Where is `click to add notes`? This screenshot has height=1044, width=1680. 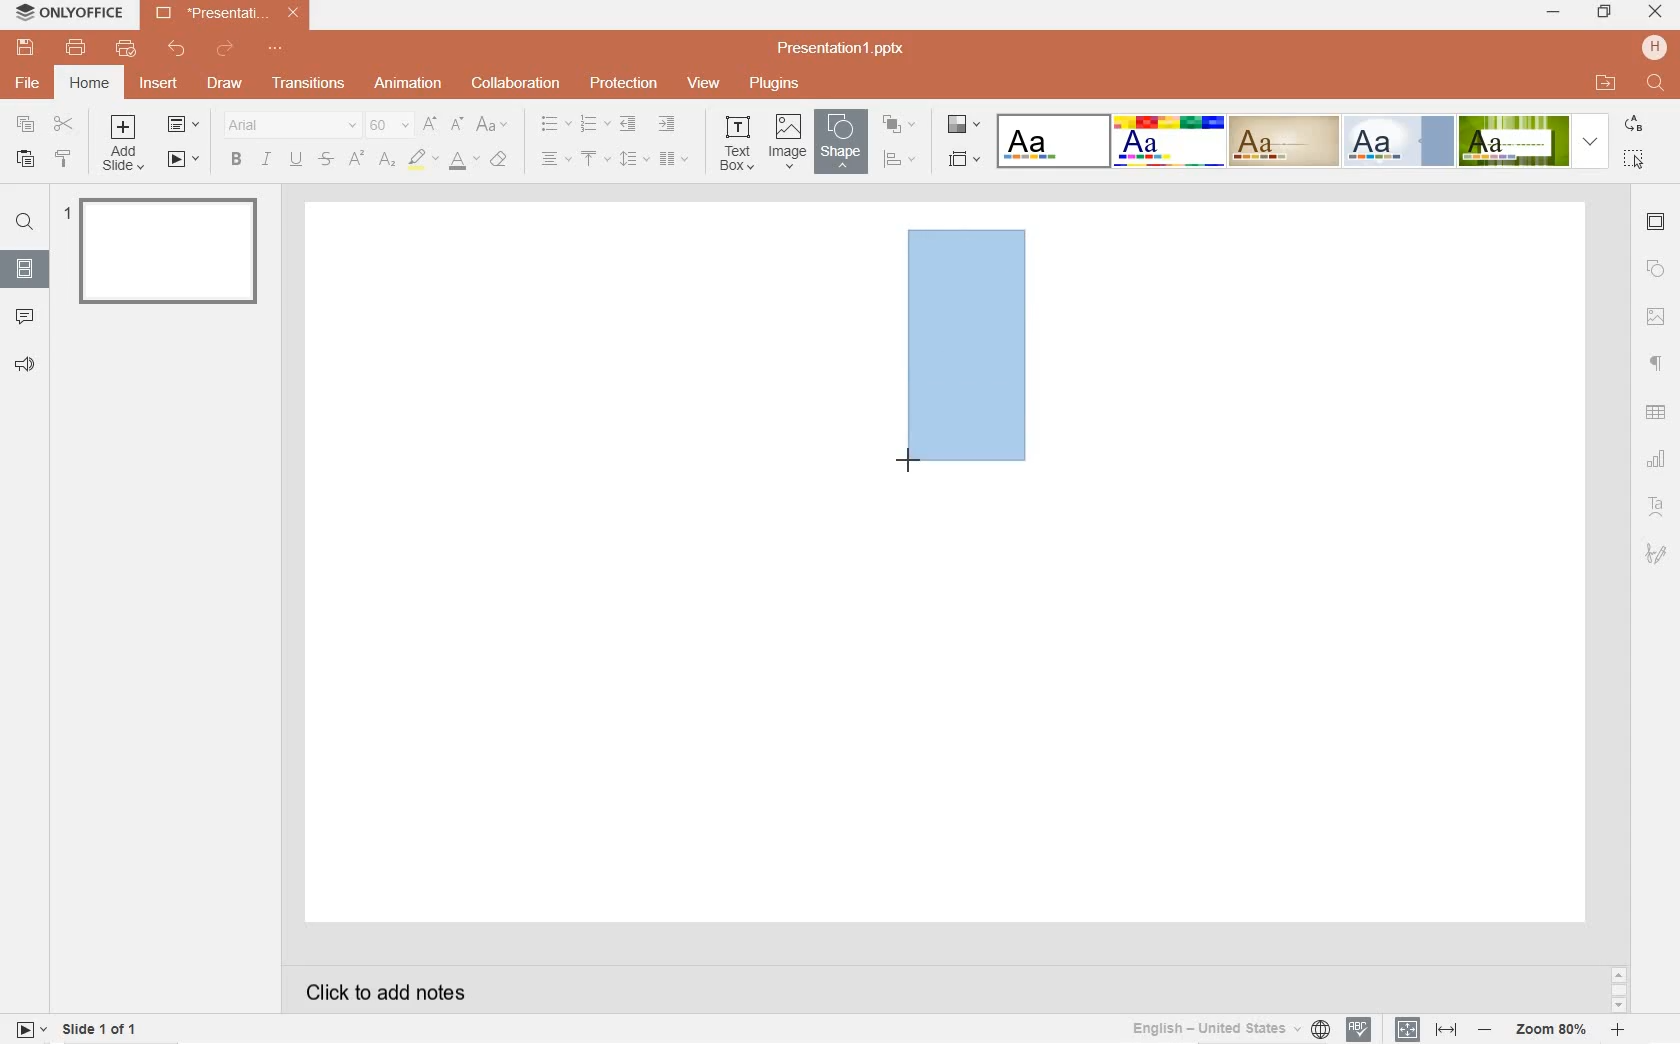
click to add notes is located at coordinates (378, 990).